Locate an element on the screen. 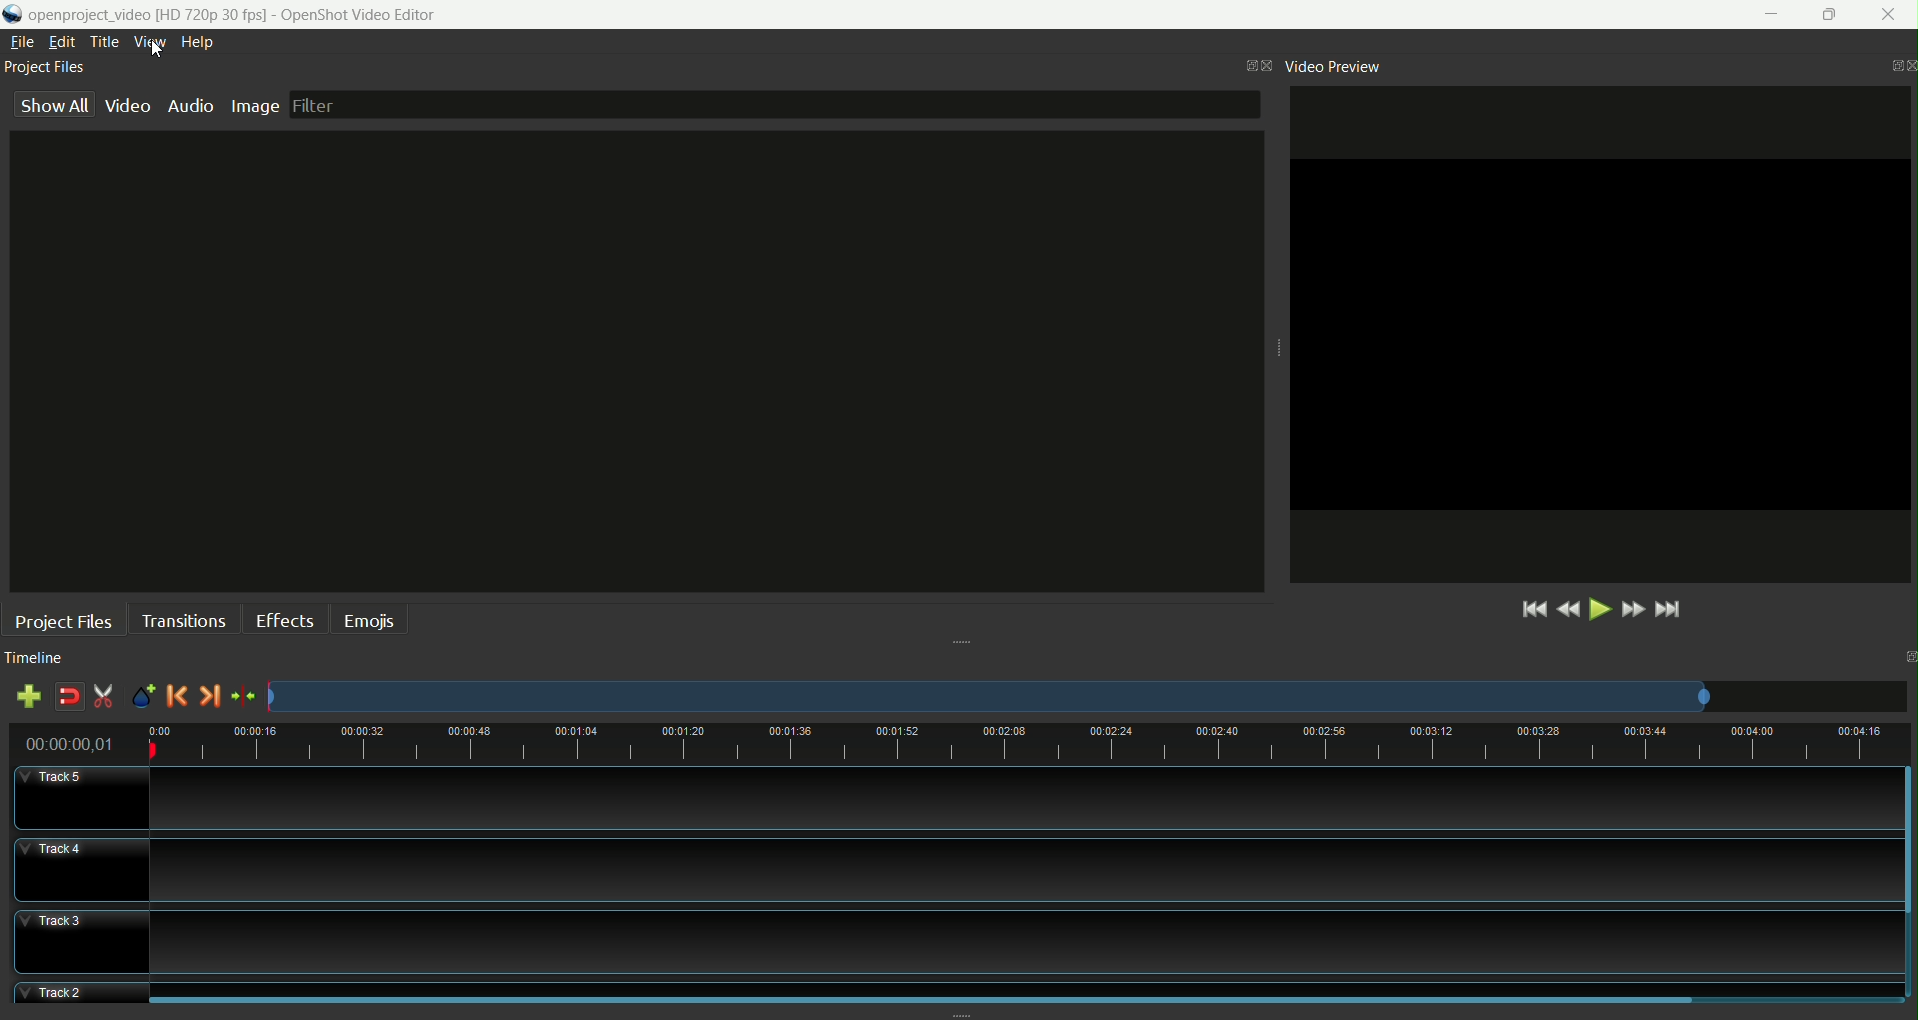  add track is located at coordinates (31, 696).